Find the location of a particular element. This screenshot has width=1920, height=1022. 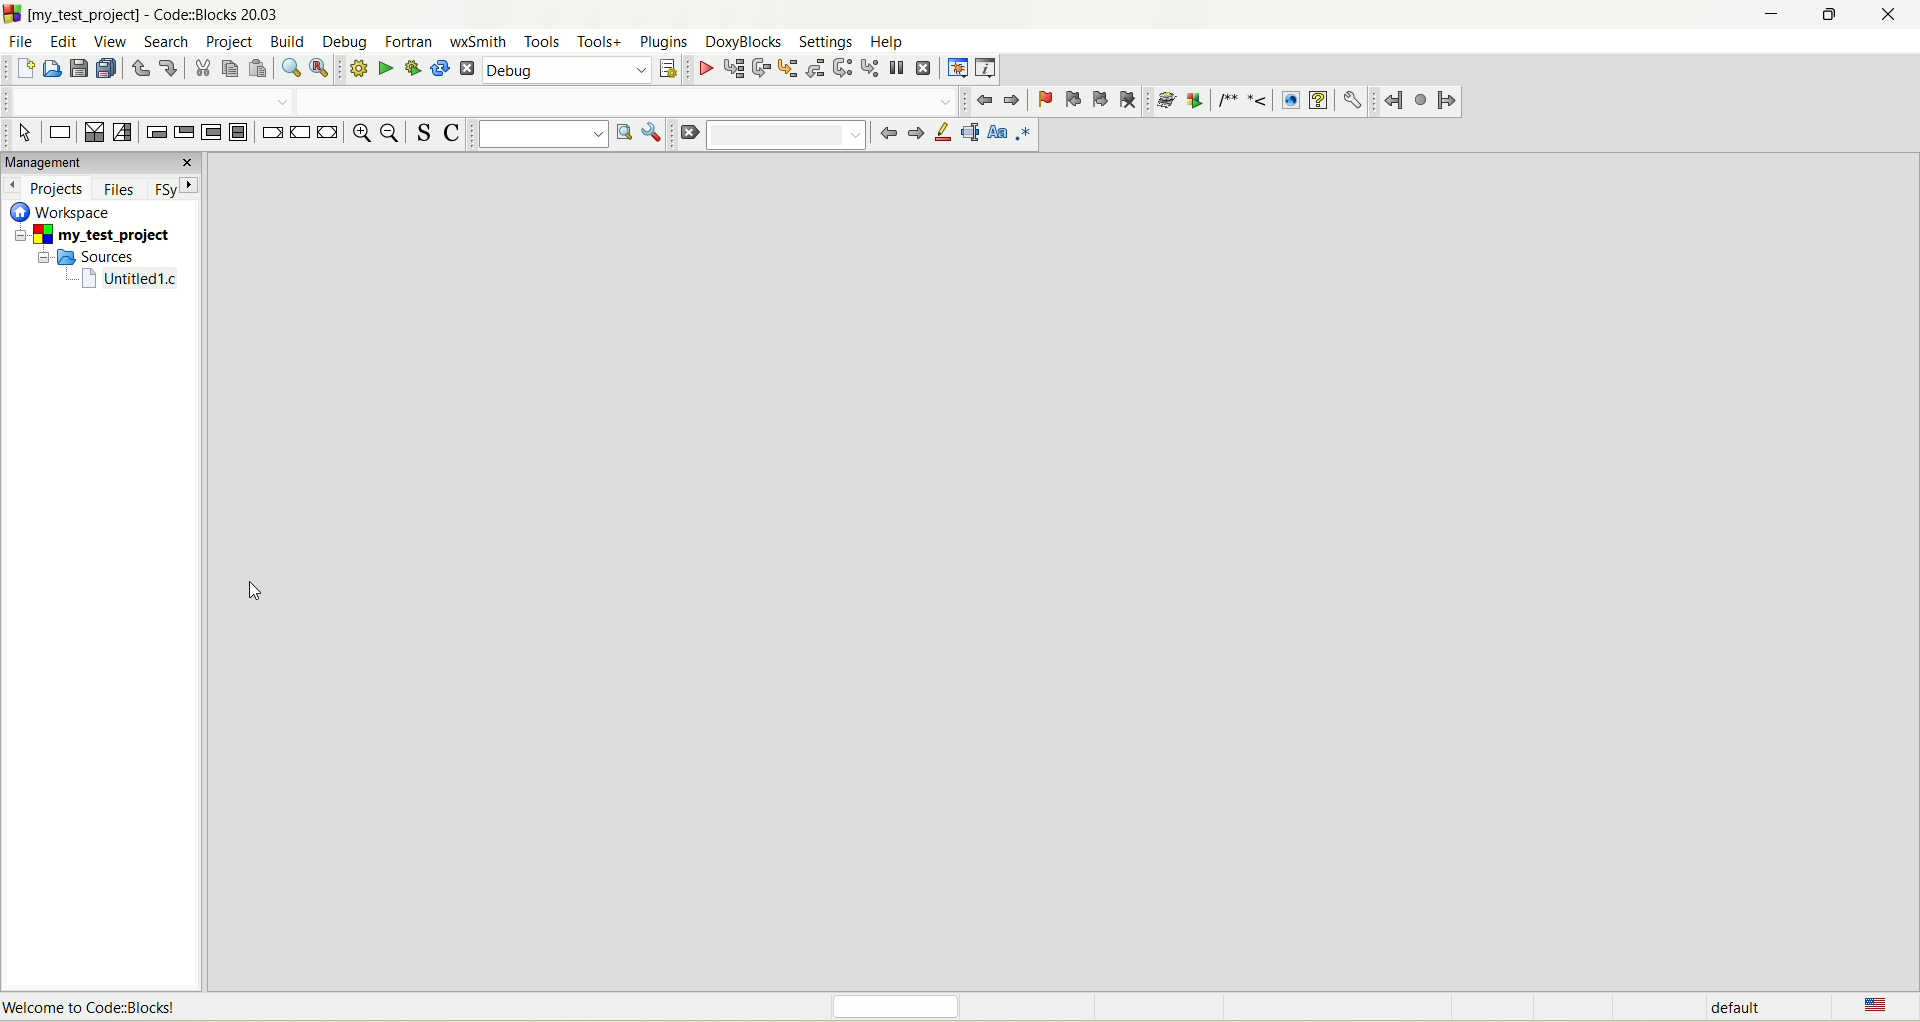

extract documentation is located at coordinates (1197, 101).